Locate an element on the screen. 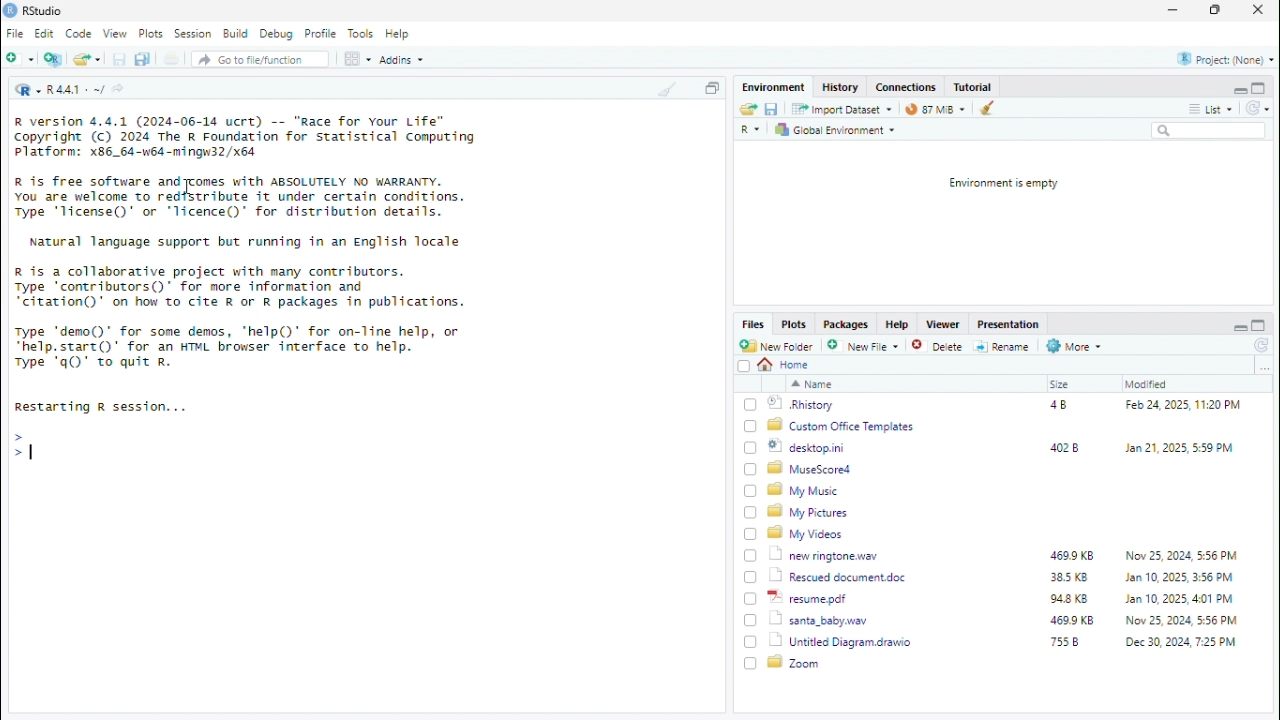  View is located at coordinates (115, 34).